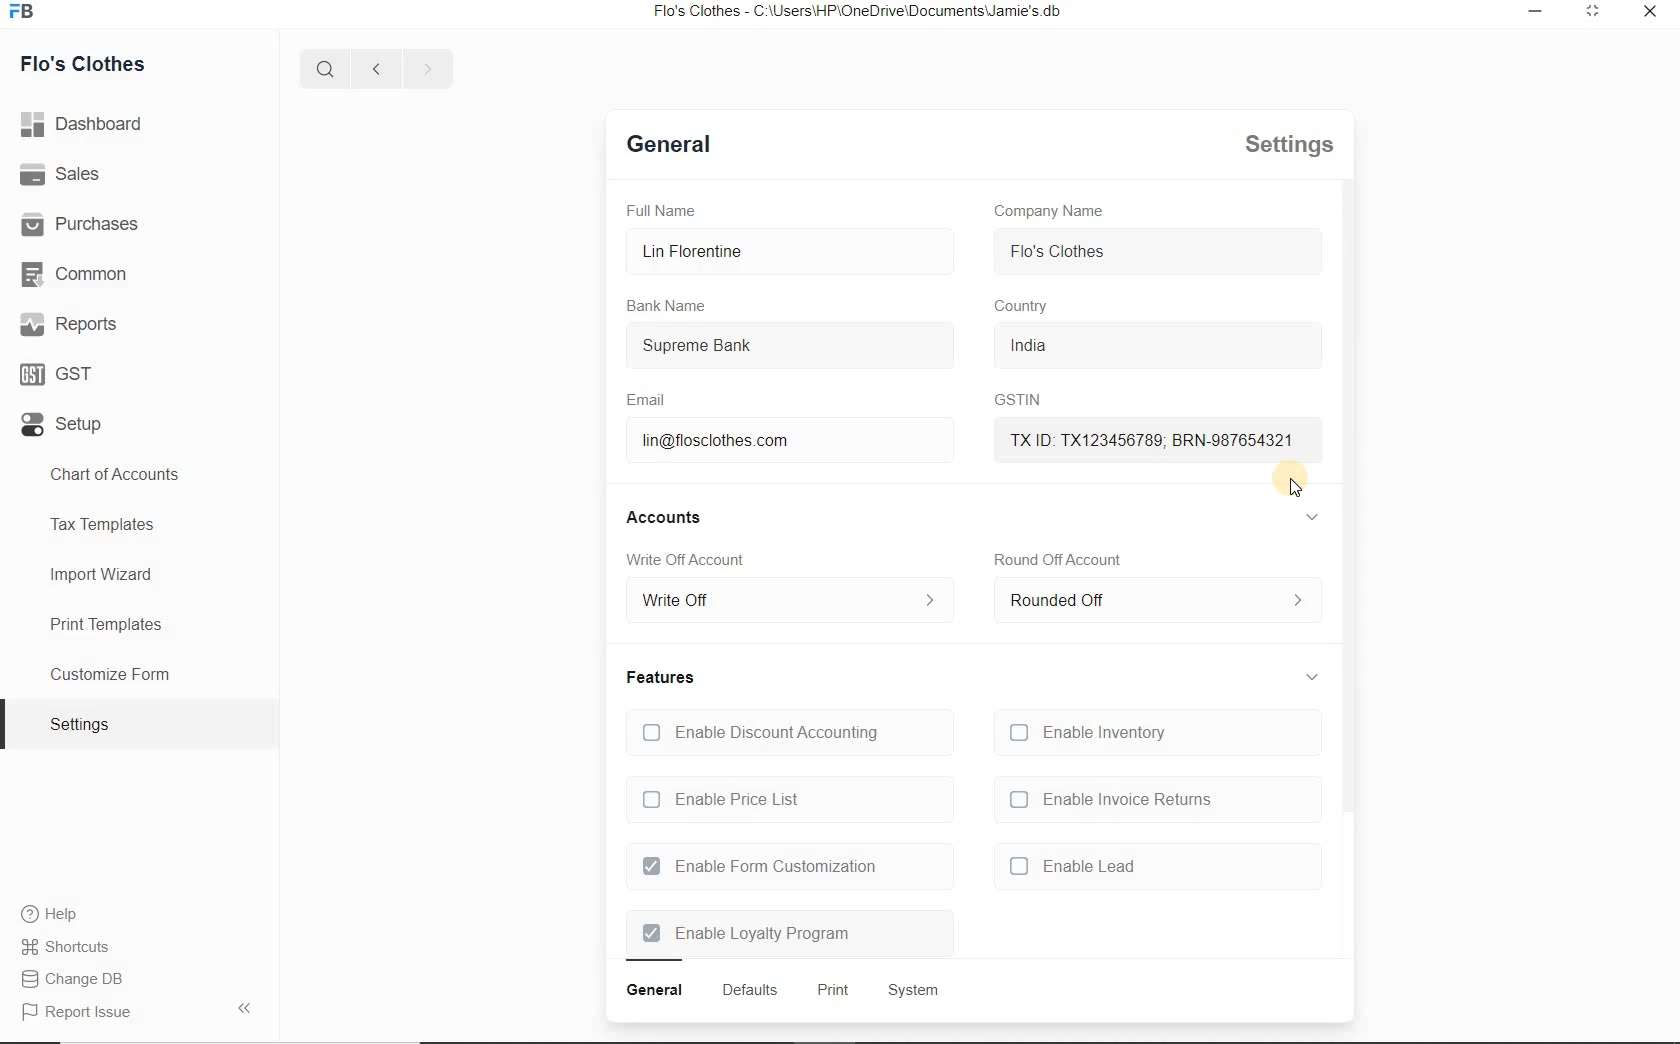 The image size is (1680, 1044). Describe the element at coordinates (1141, 438) in the screenshot. I see `txid brn` at that location.